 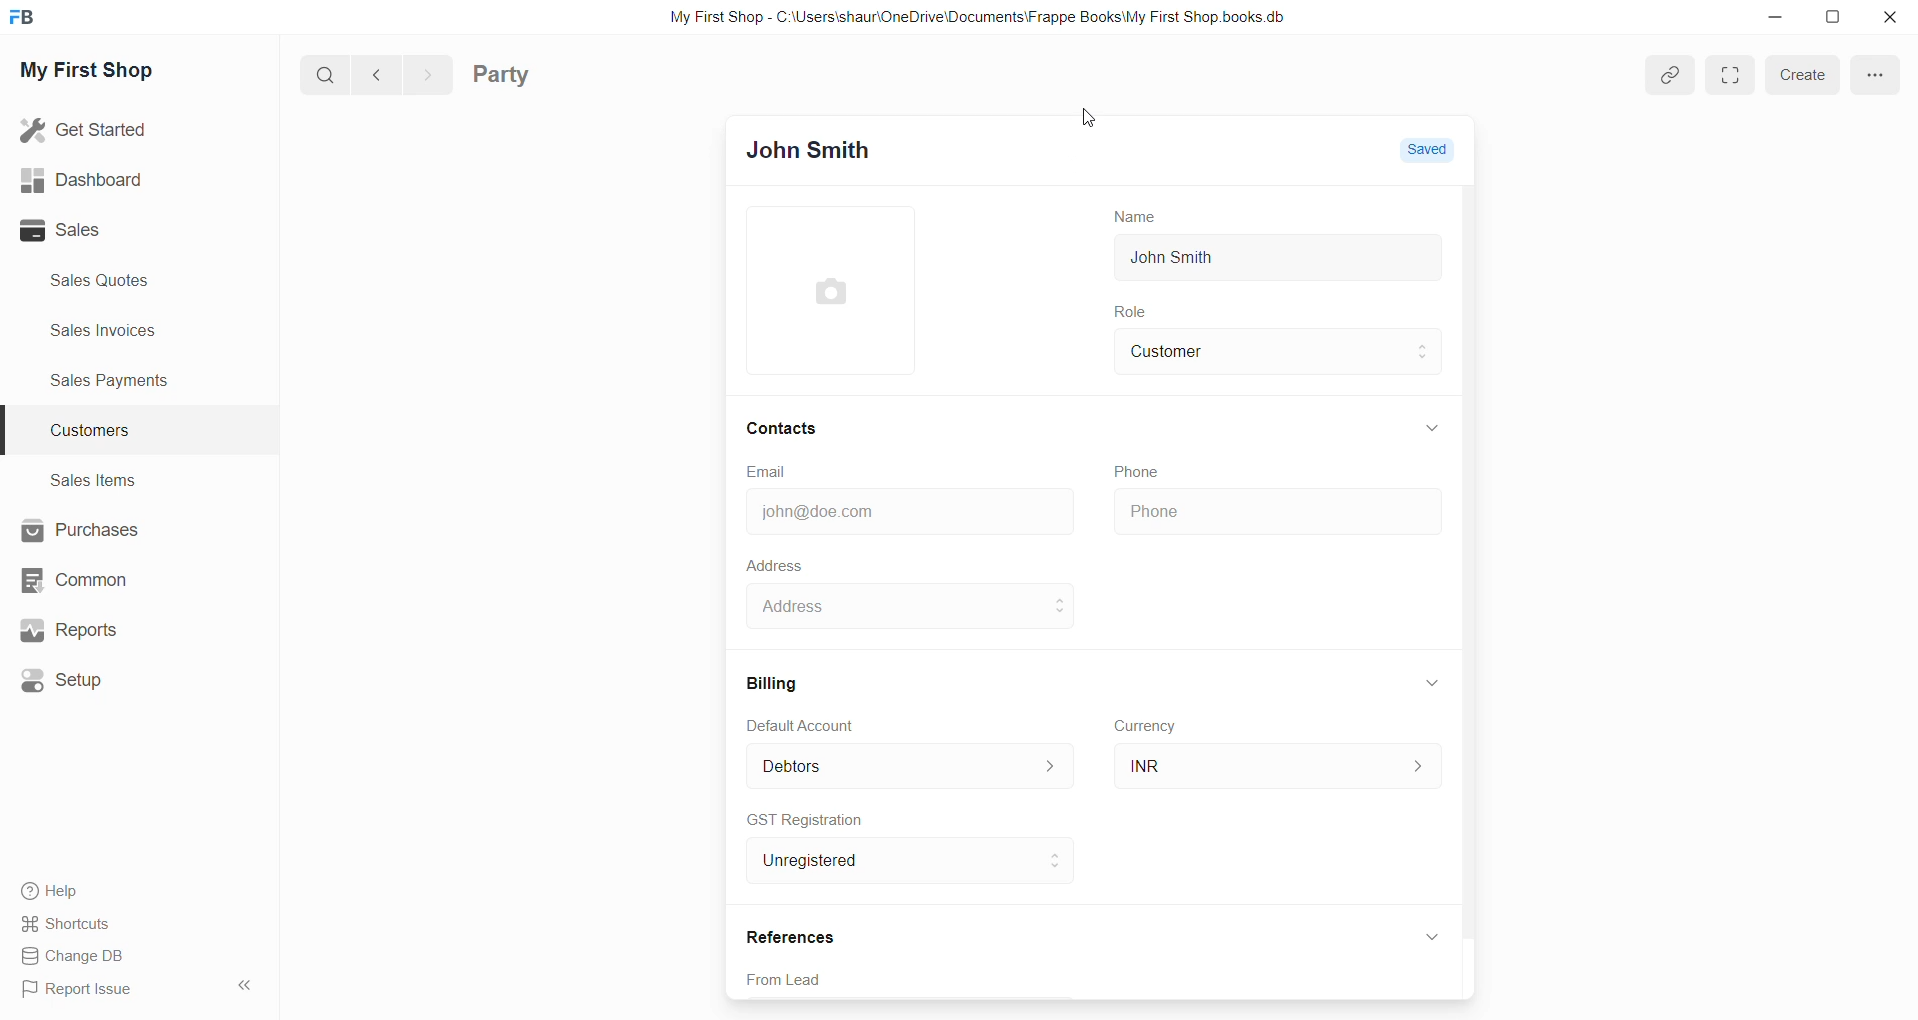 I want to click on Select Currency, so click(x=1251, y=762).